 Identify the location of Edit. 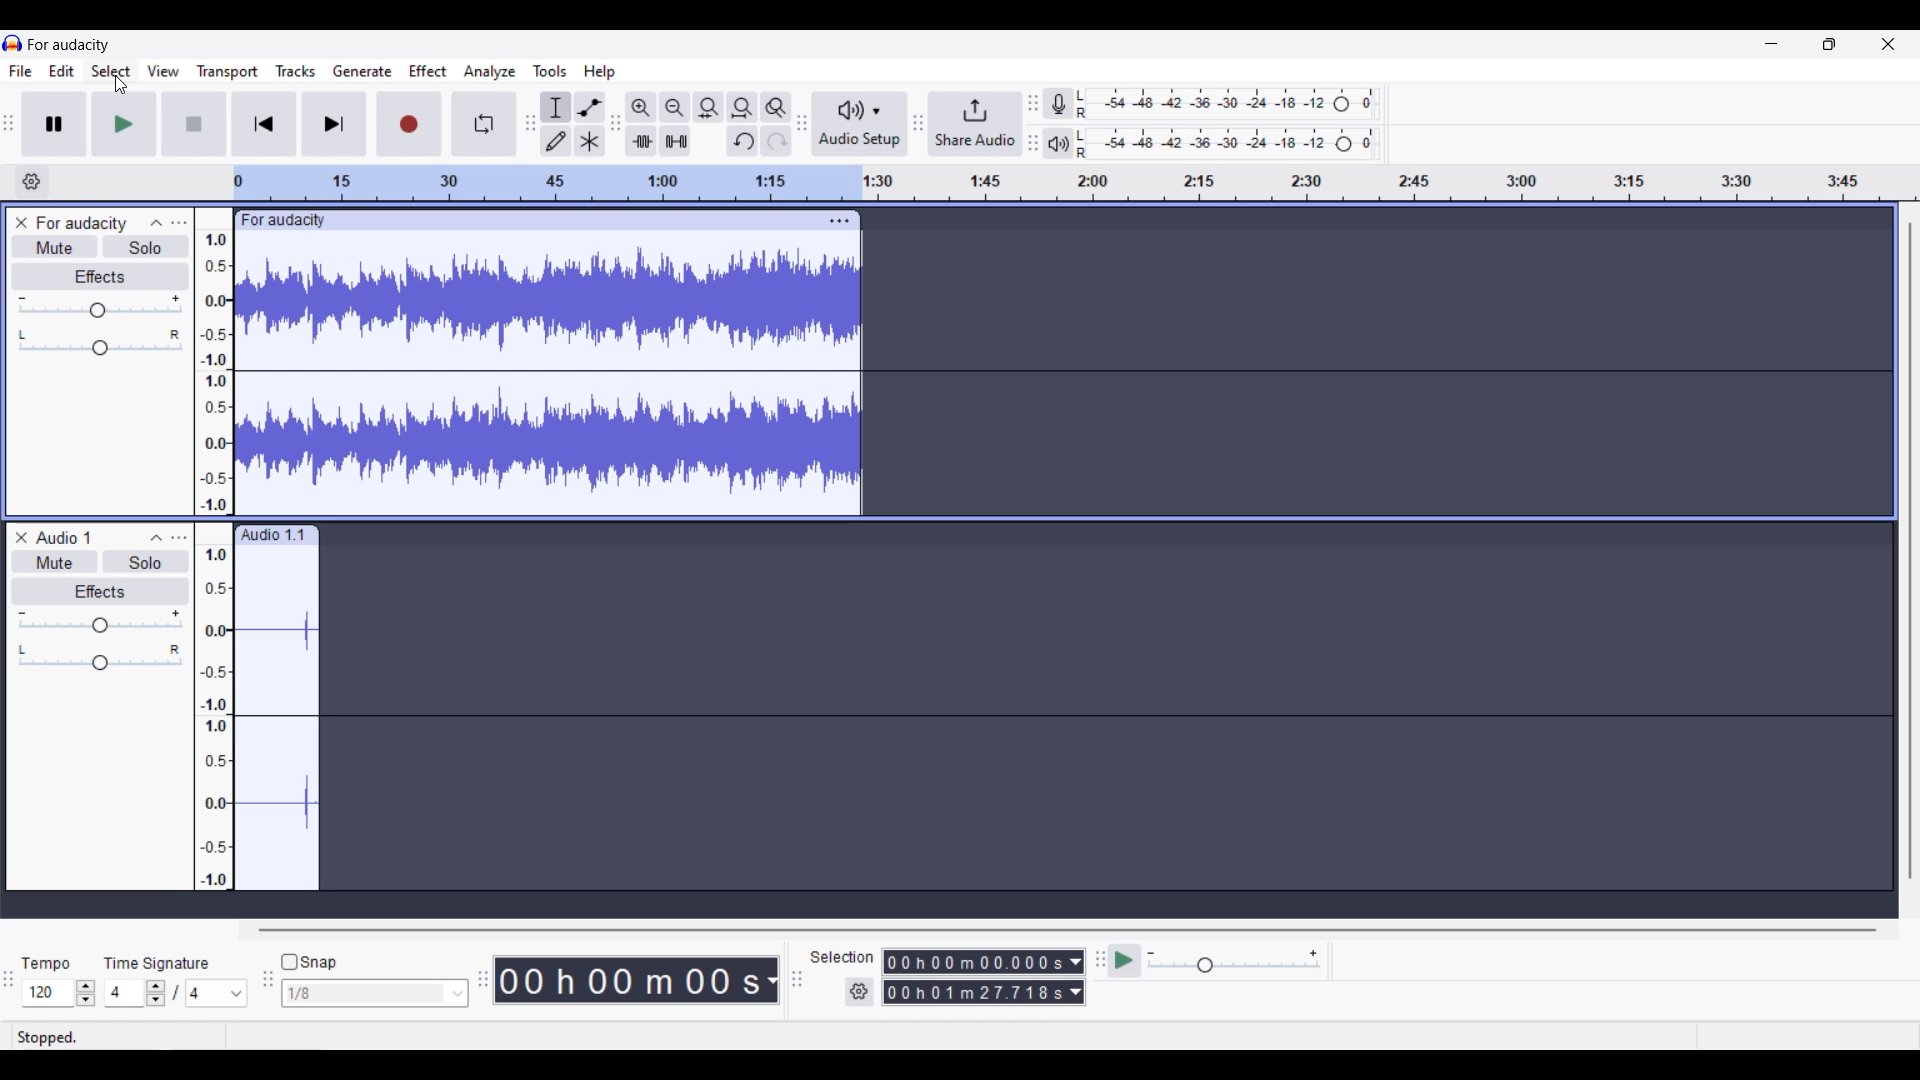
(62, 71).